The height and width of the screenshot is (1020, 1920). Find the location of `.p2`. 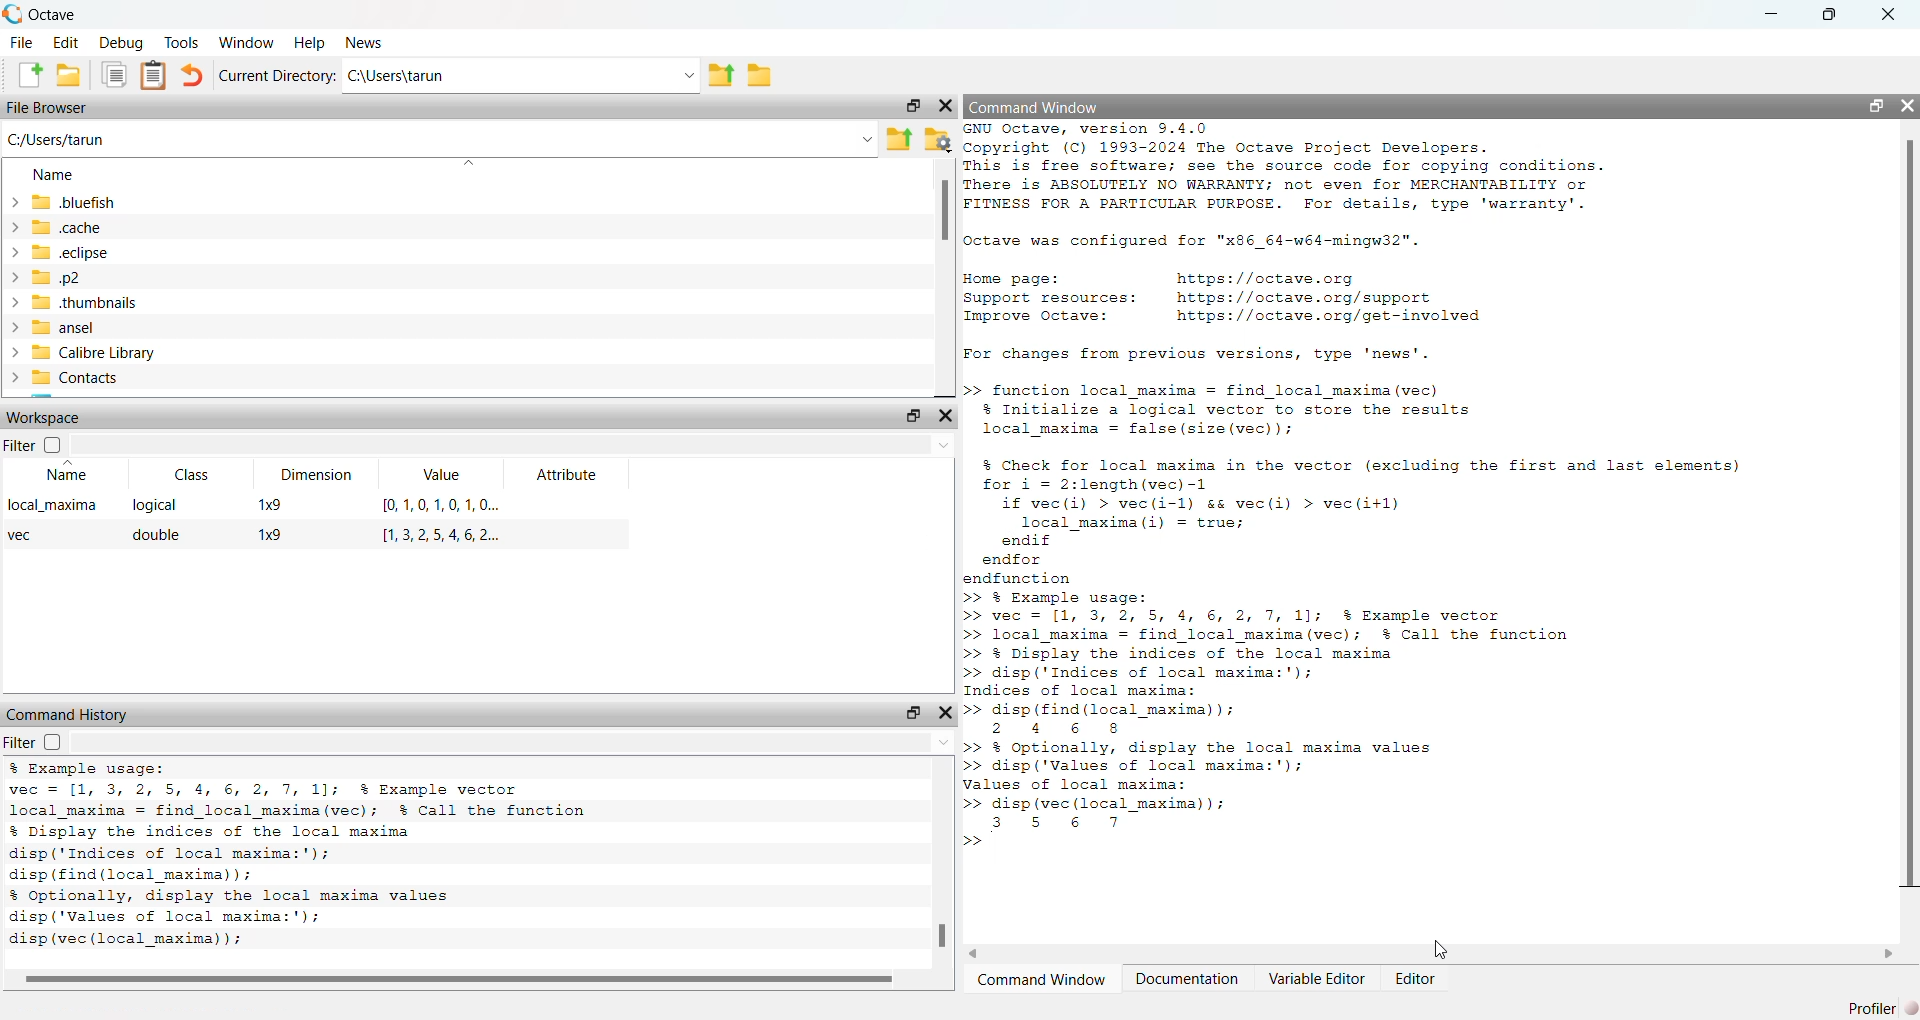

.p2 is located at coordinates (55, 276).